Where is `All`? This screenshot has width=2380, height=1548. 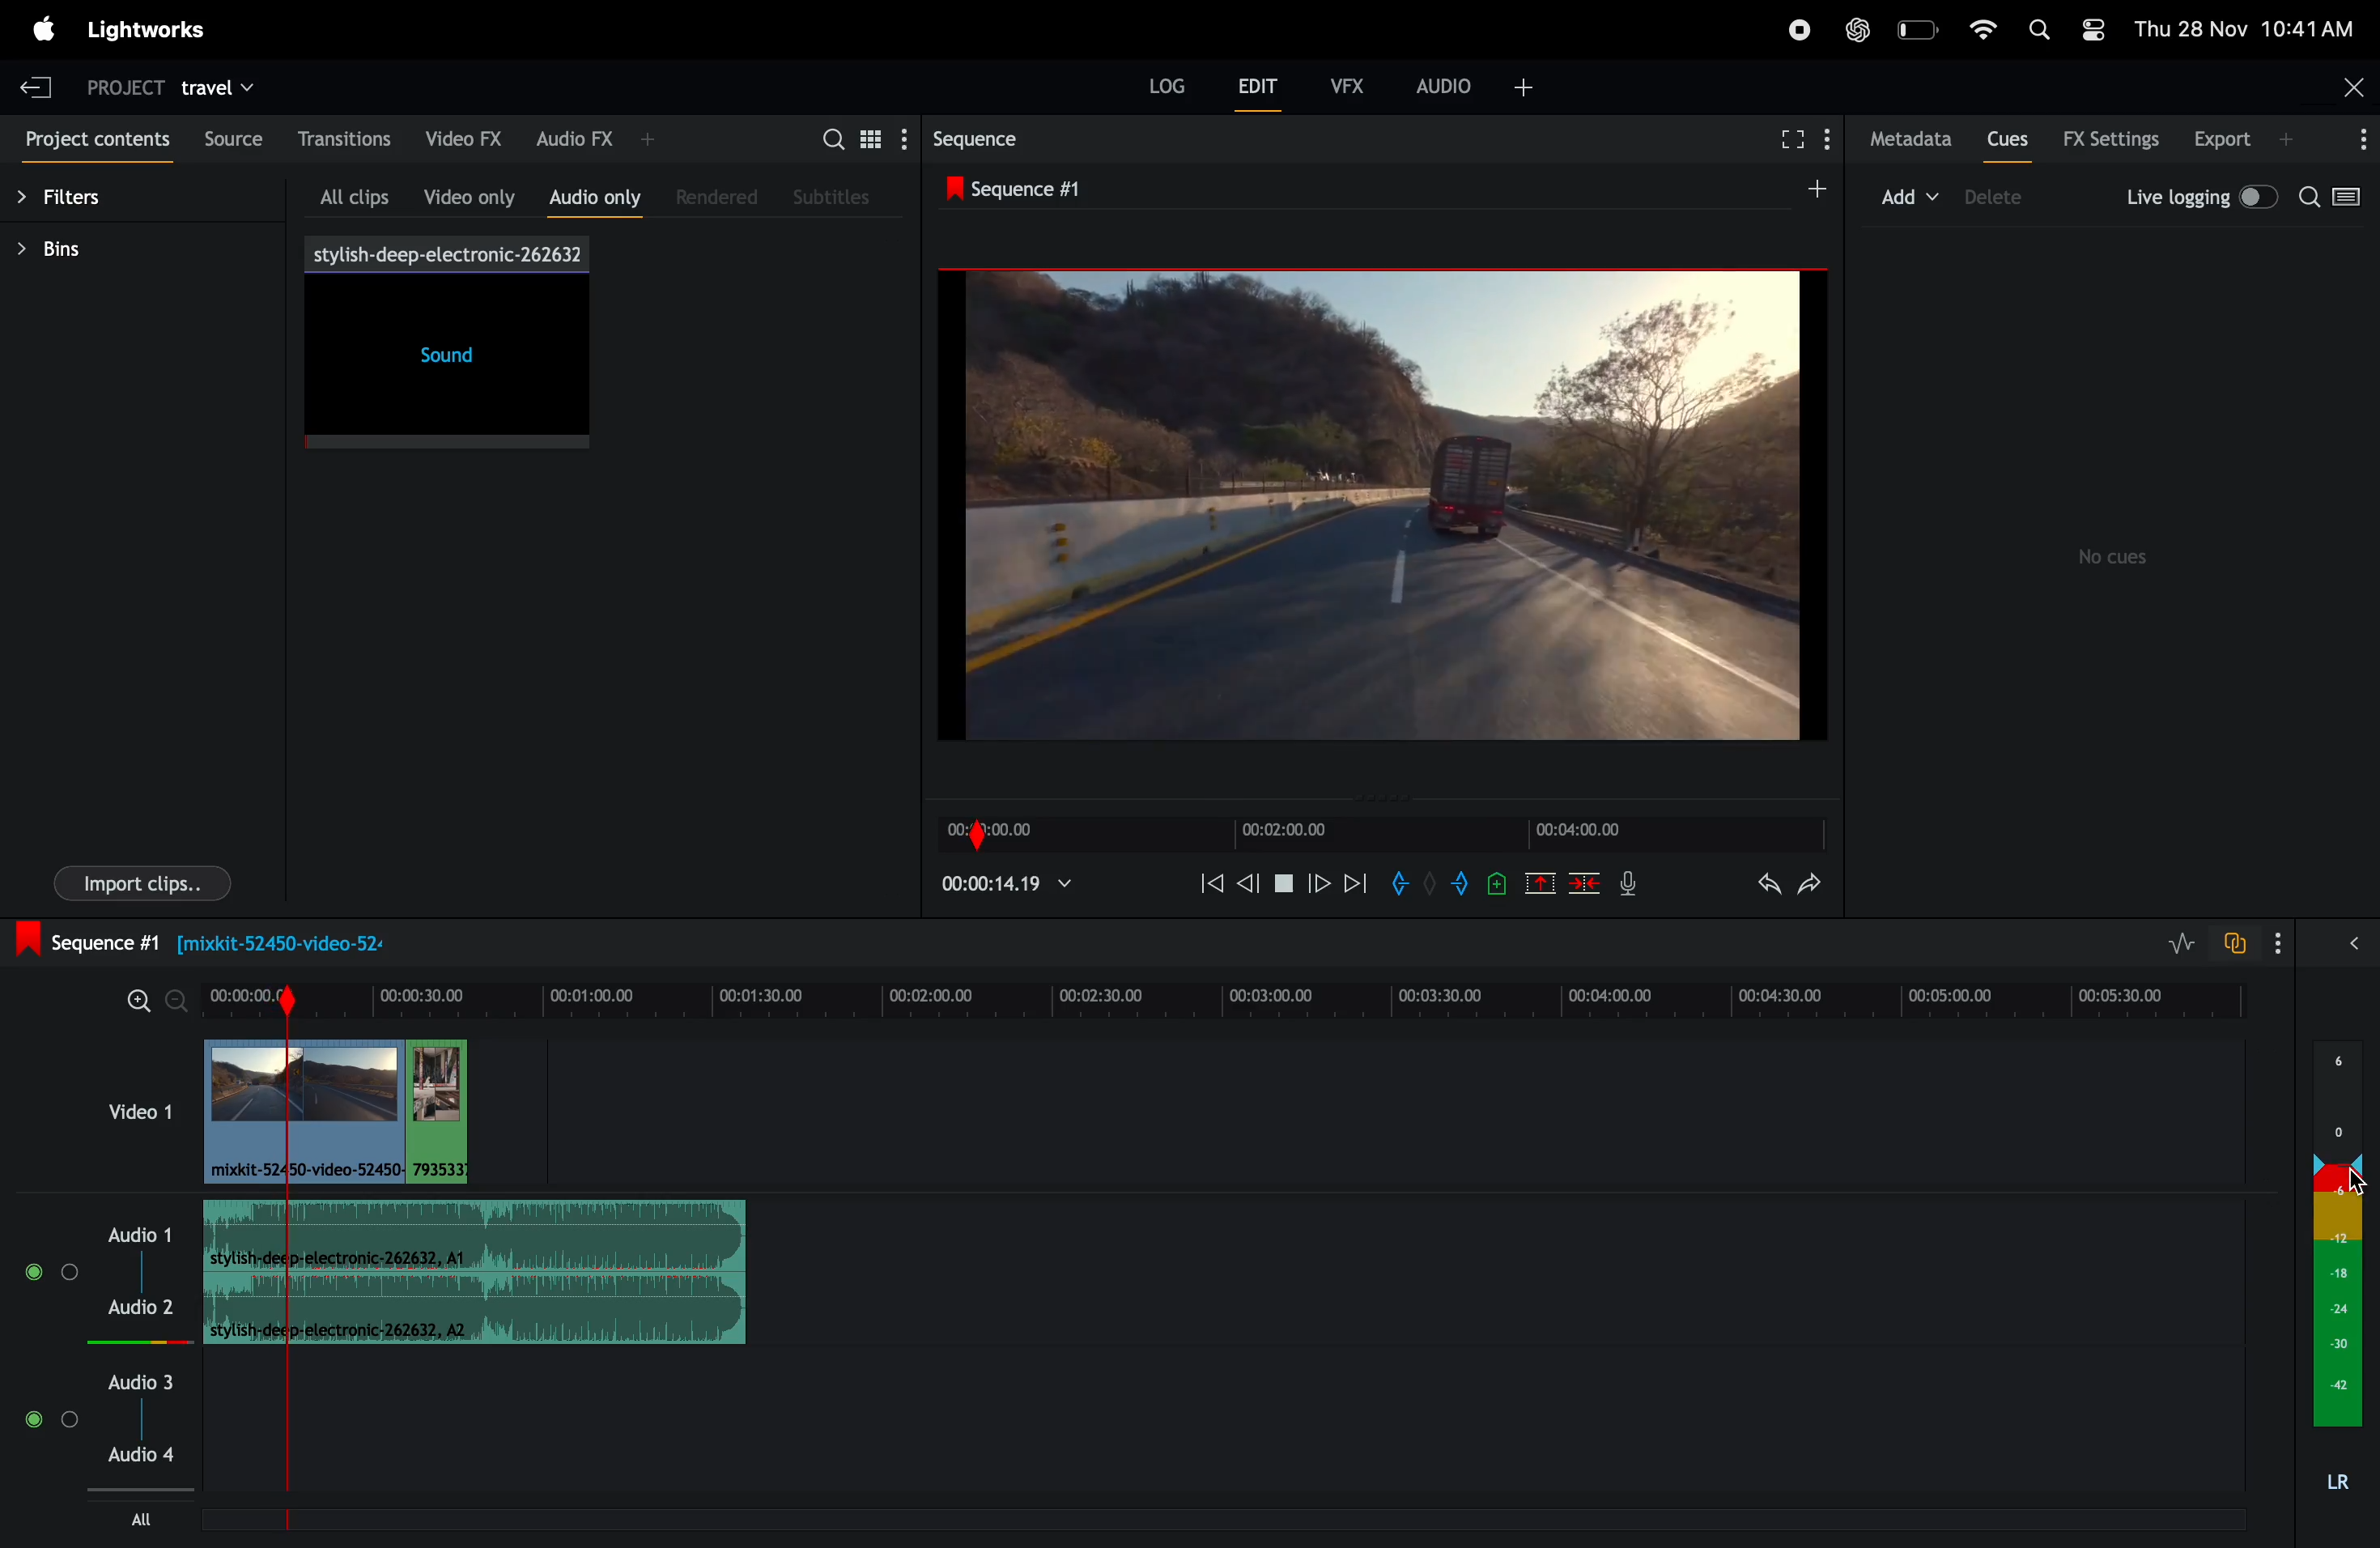
All is located at coordinates (139, 1518).